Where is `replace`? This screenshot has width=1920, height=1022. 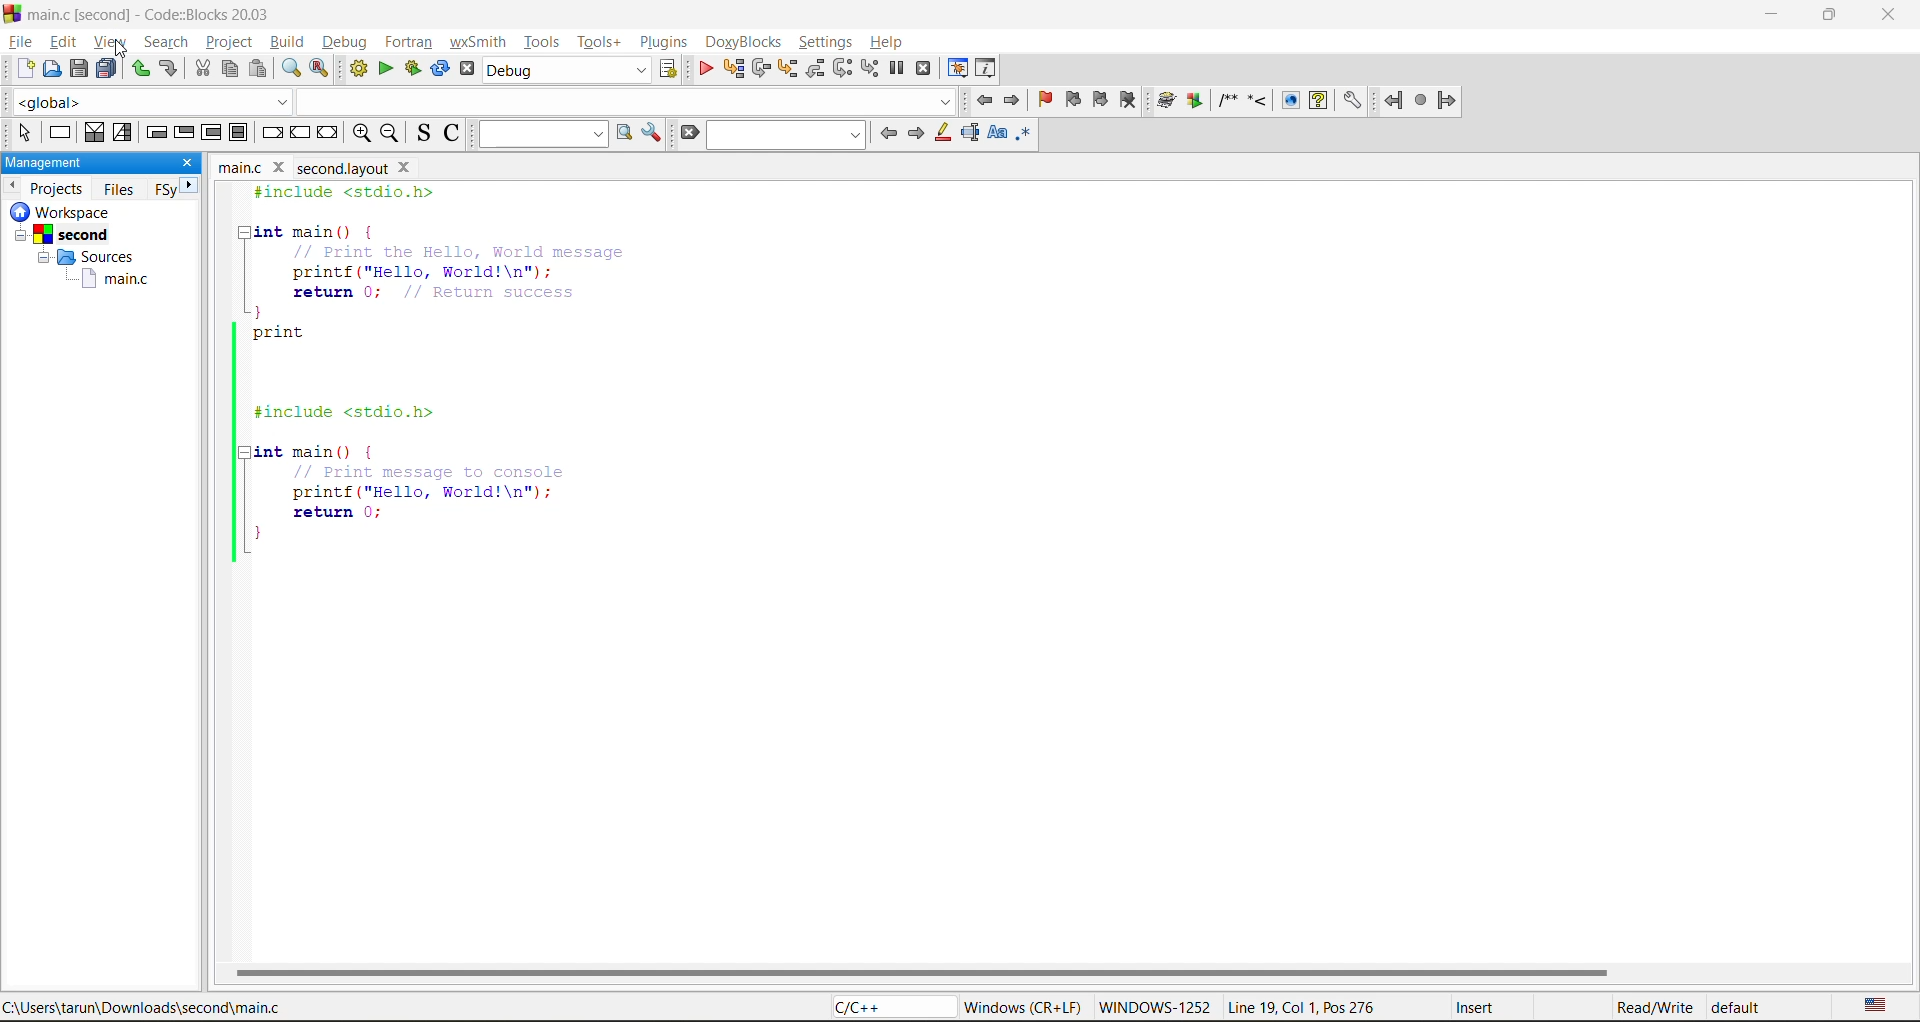 replace is located at coordinates (317, 69).